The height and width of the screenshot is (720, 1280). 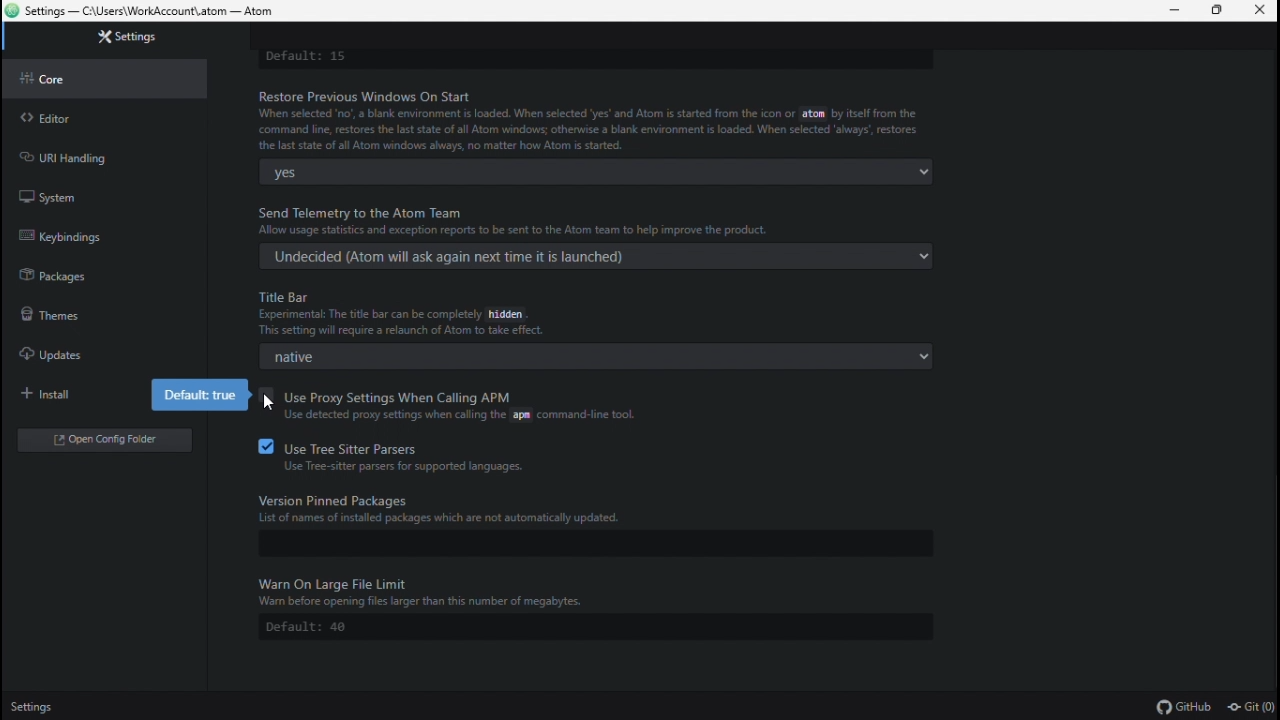 What do you see at coordinates (606, 589) in the screenshot?
I see `warn on large file limit` at bounding box center [606, 589].